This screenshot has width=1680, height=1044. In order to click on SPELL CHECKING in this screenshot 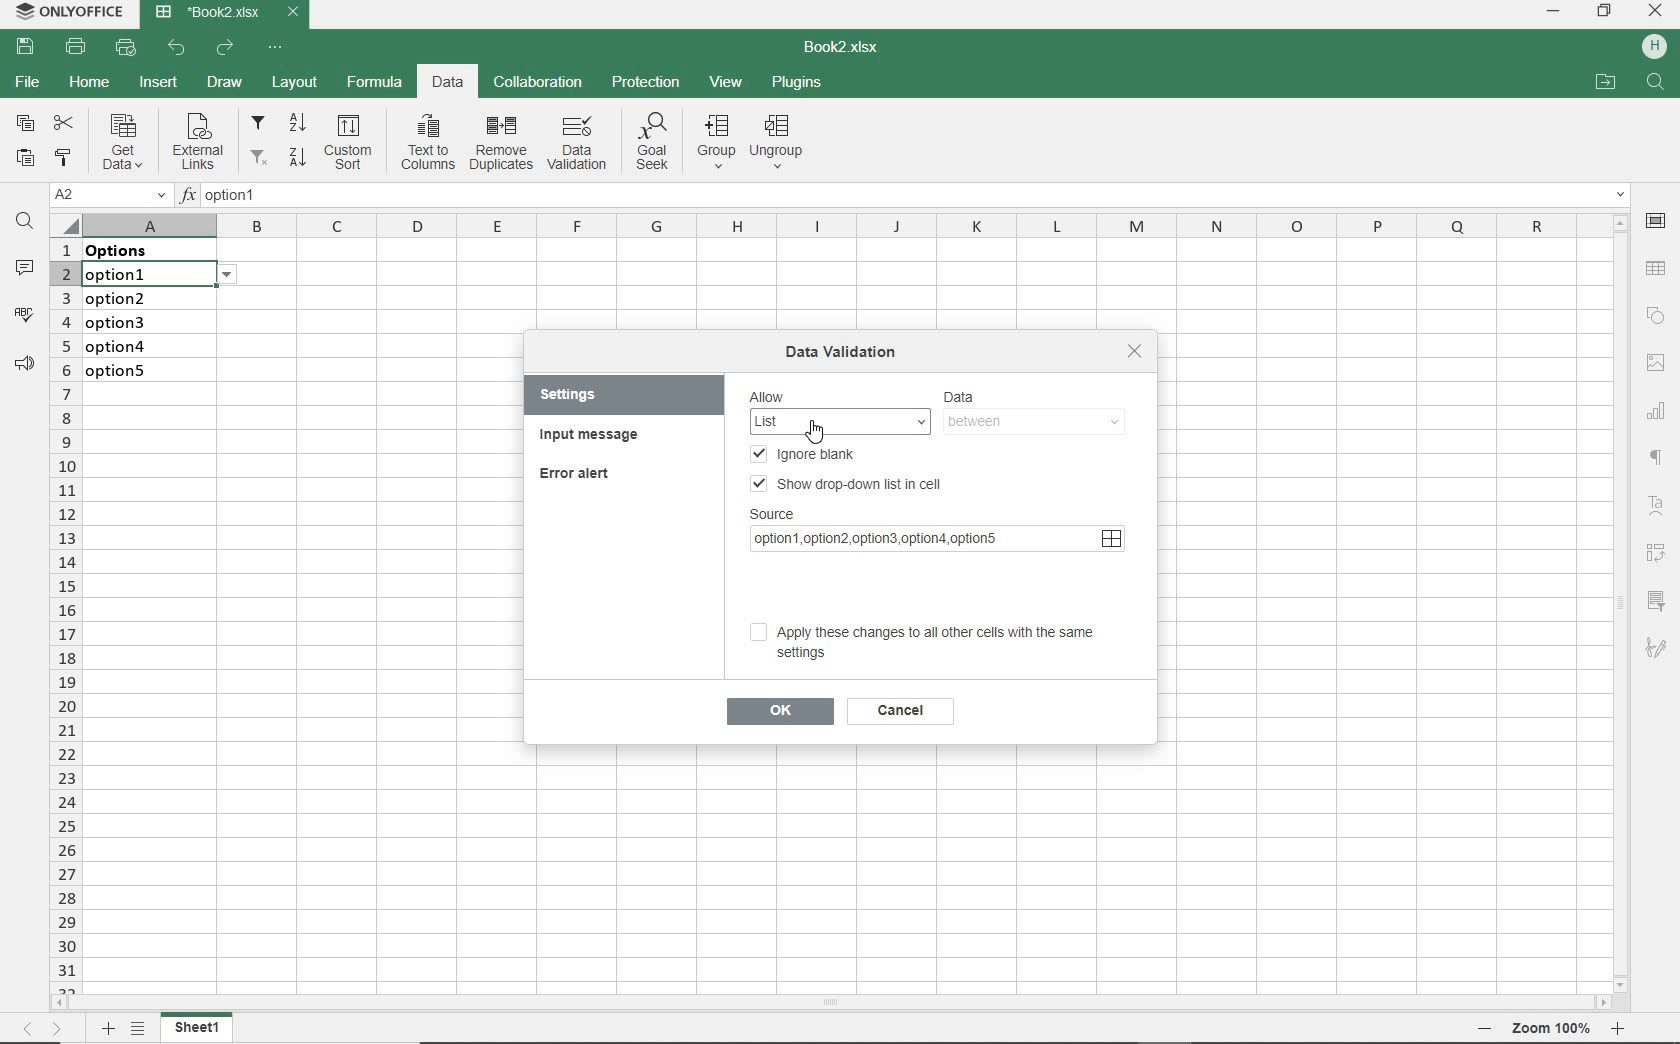, I will do `click(20, 312)`.